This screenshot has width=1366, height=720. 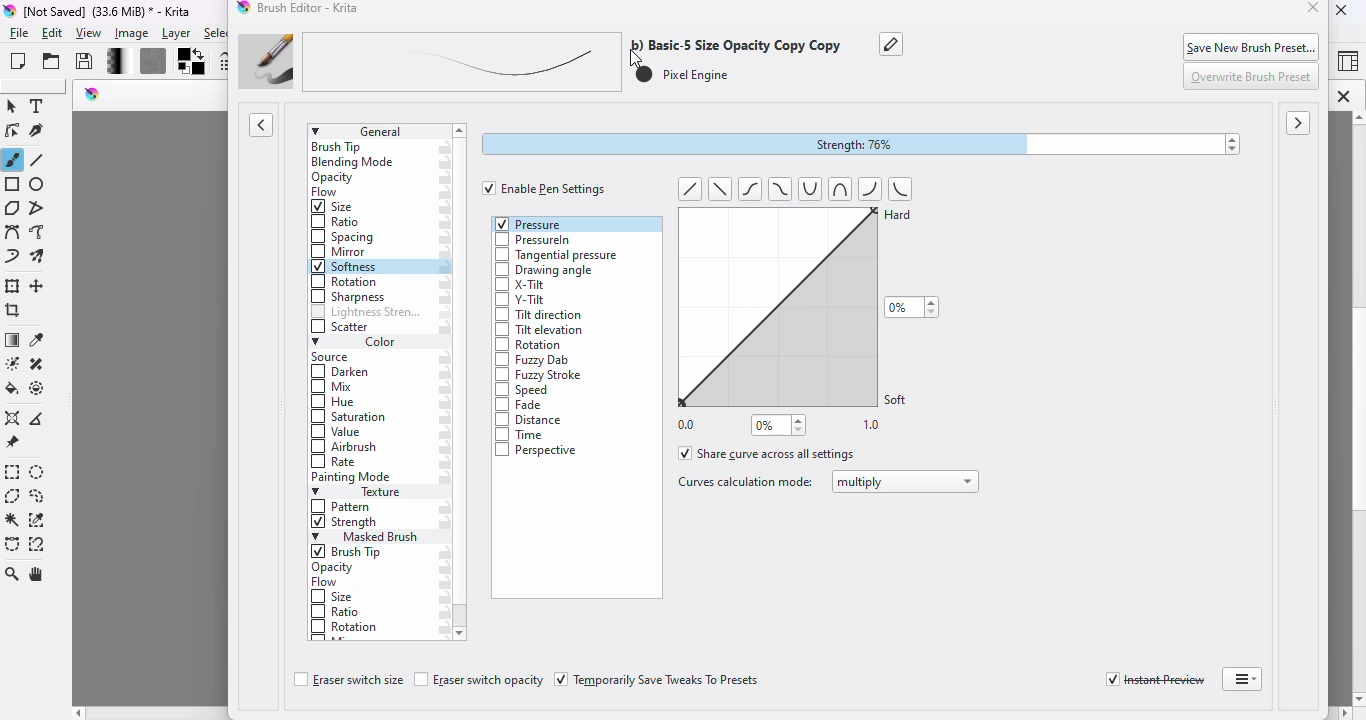 What do you see at coordinates (350, 552) in the screenshot?
I see `brush tip` at bounding box center [350, 552].